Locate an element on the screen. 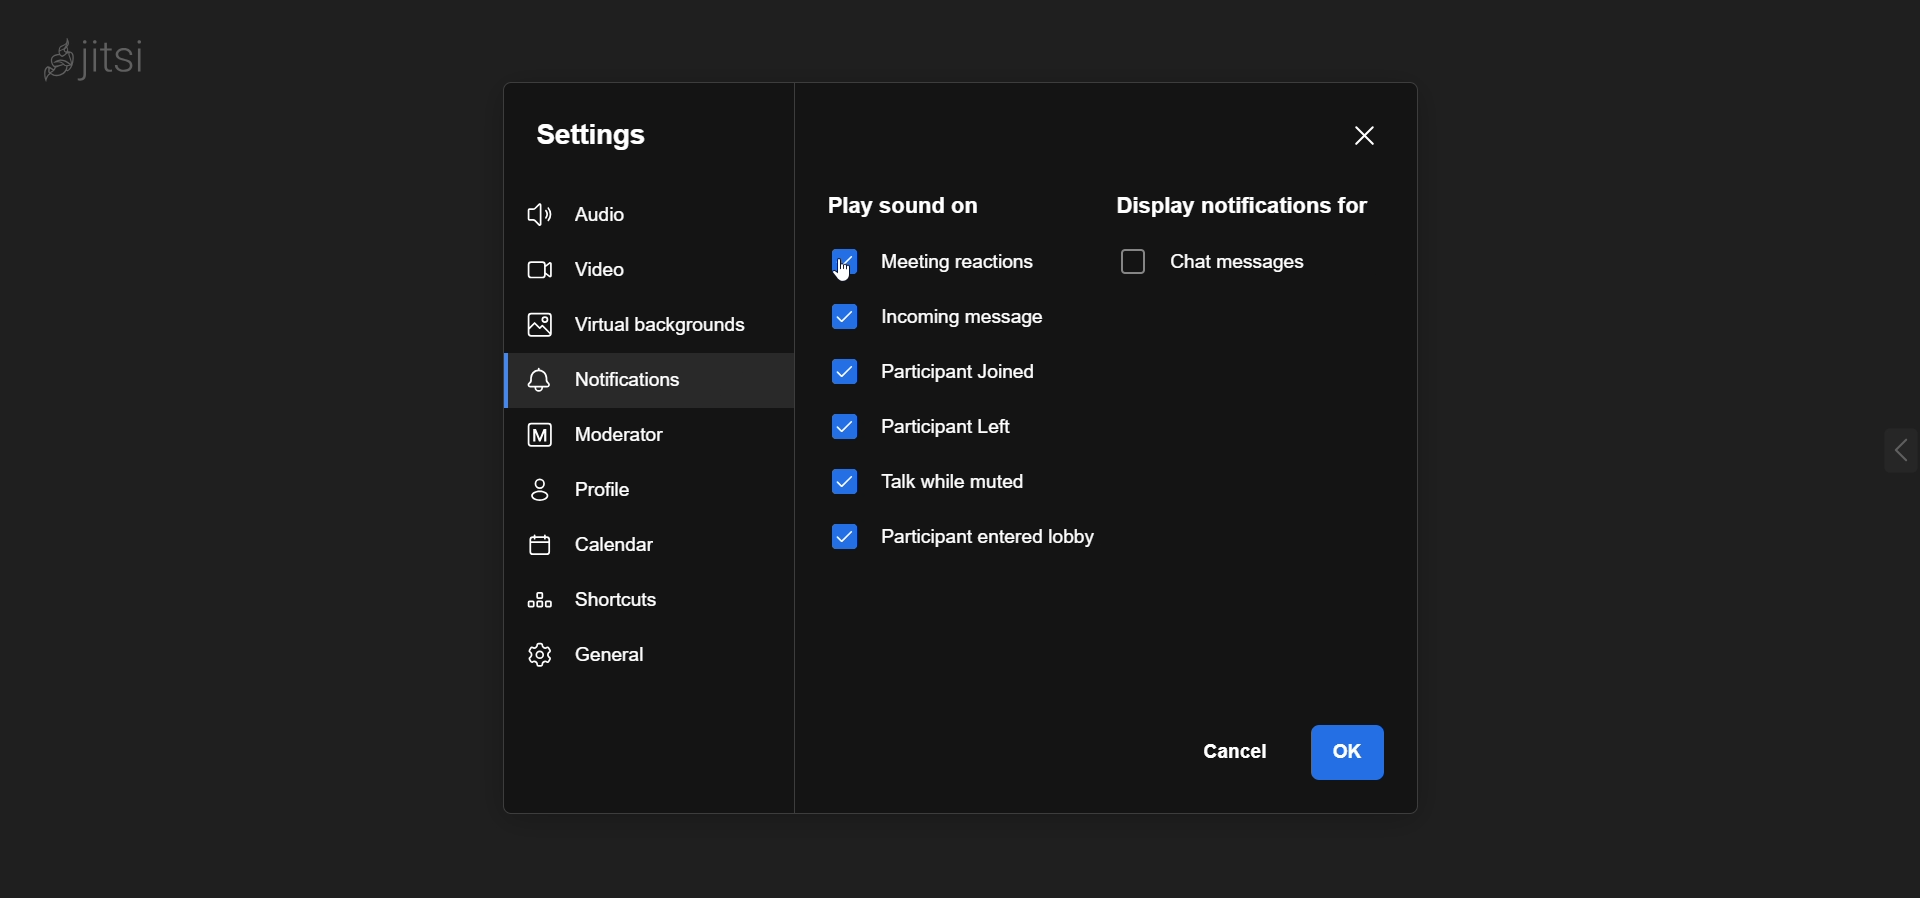  chat message is located at coordinates (1216, 259).